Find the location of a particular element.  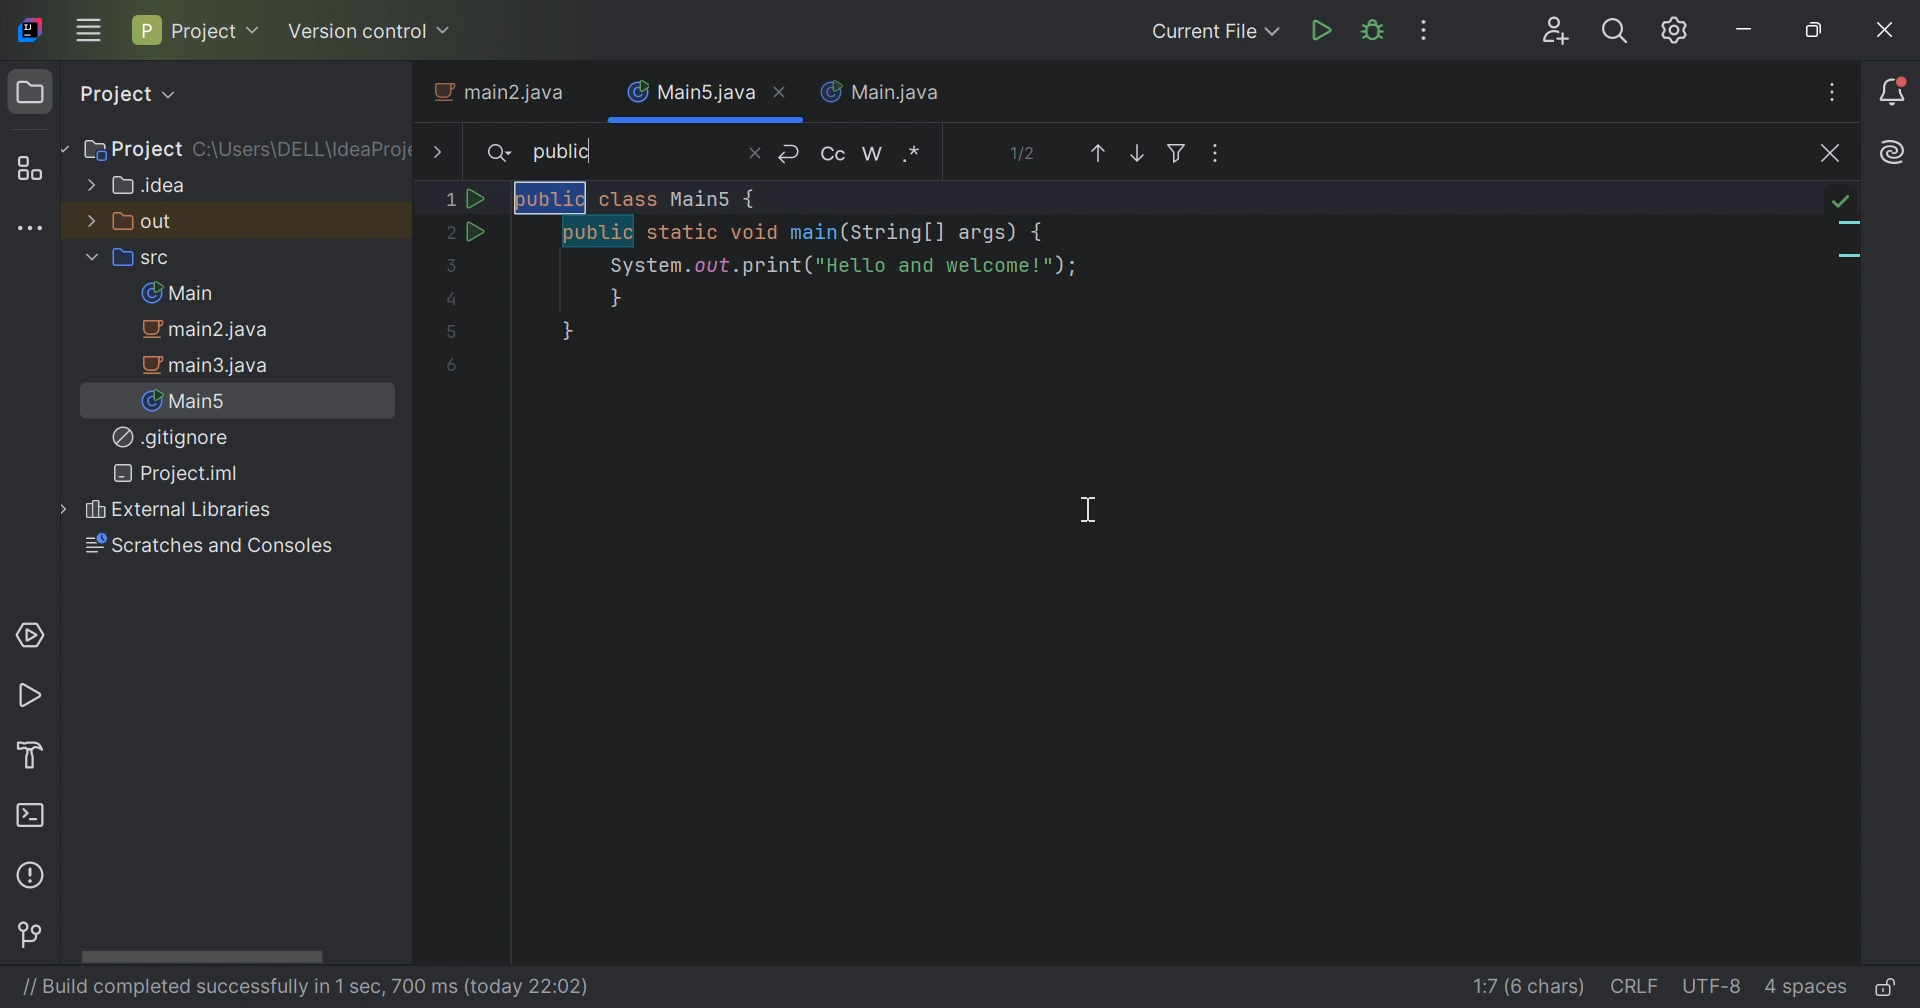

Notifications is located at coordinates (1897, 94).